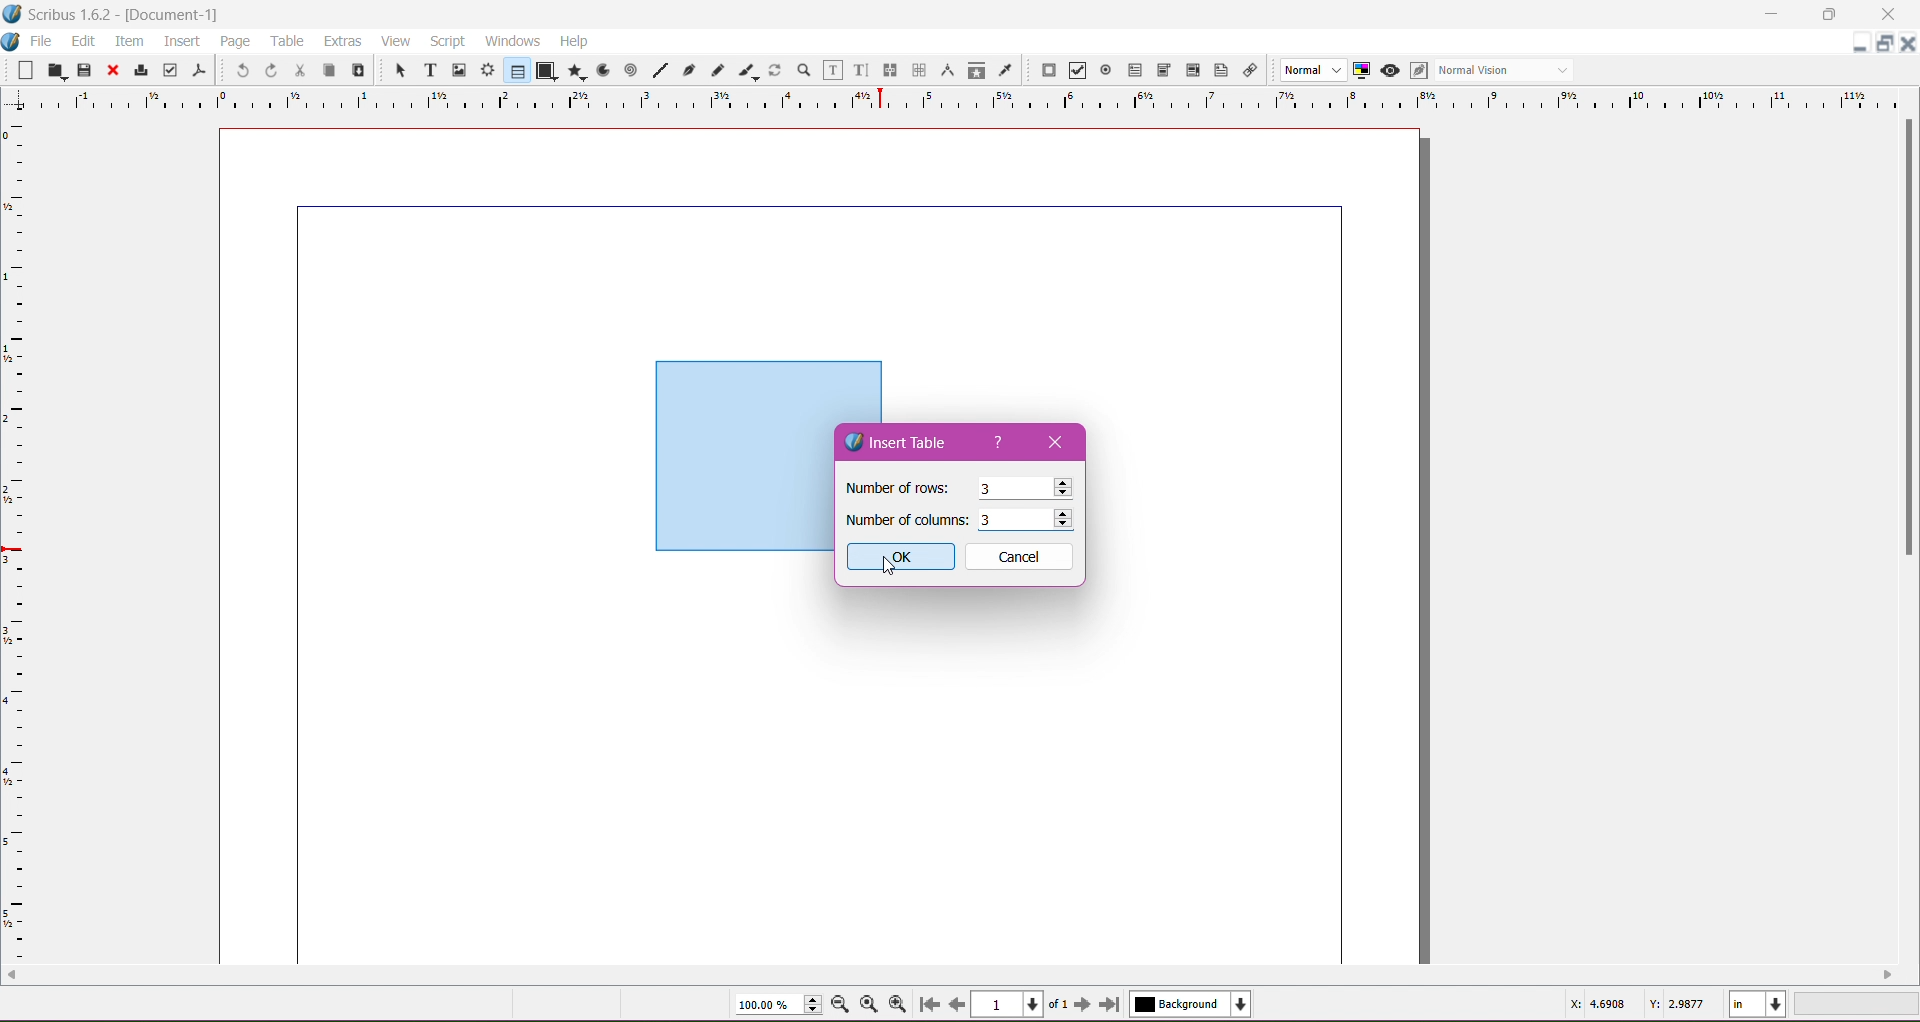 The image size is (1920, 1022). What do you see at coordinates (170, 66) in the screenshot?
I see `Preflight Verifier` at bounding box center [170, 66].